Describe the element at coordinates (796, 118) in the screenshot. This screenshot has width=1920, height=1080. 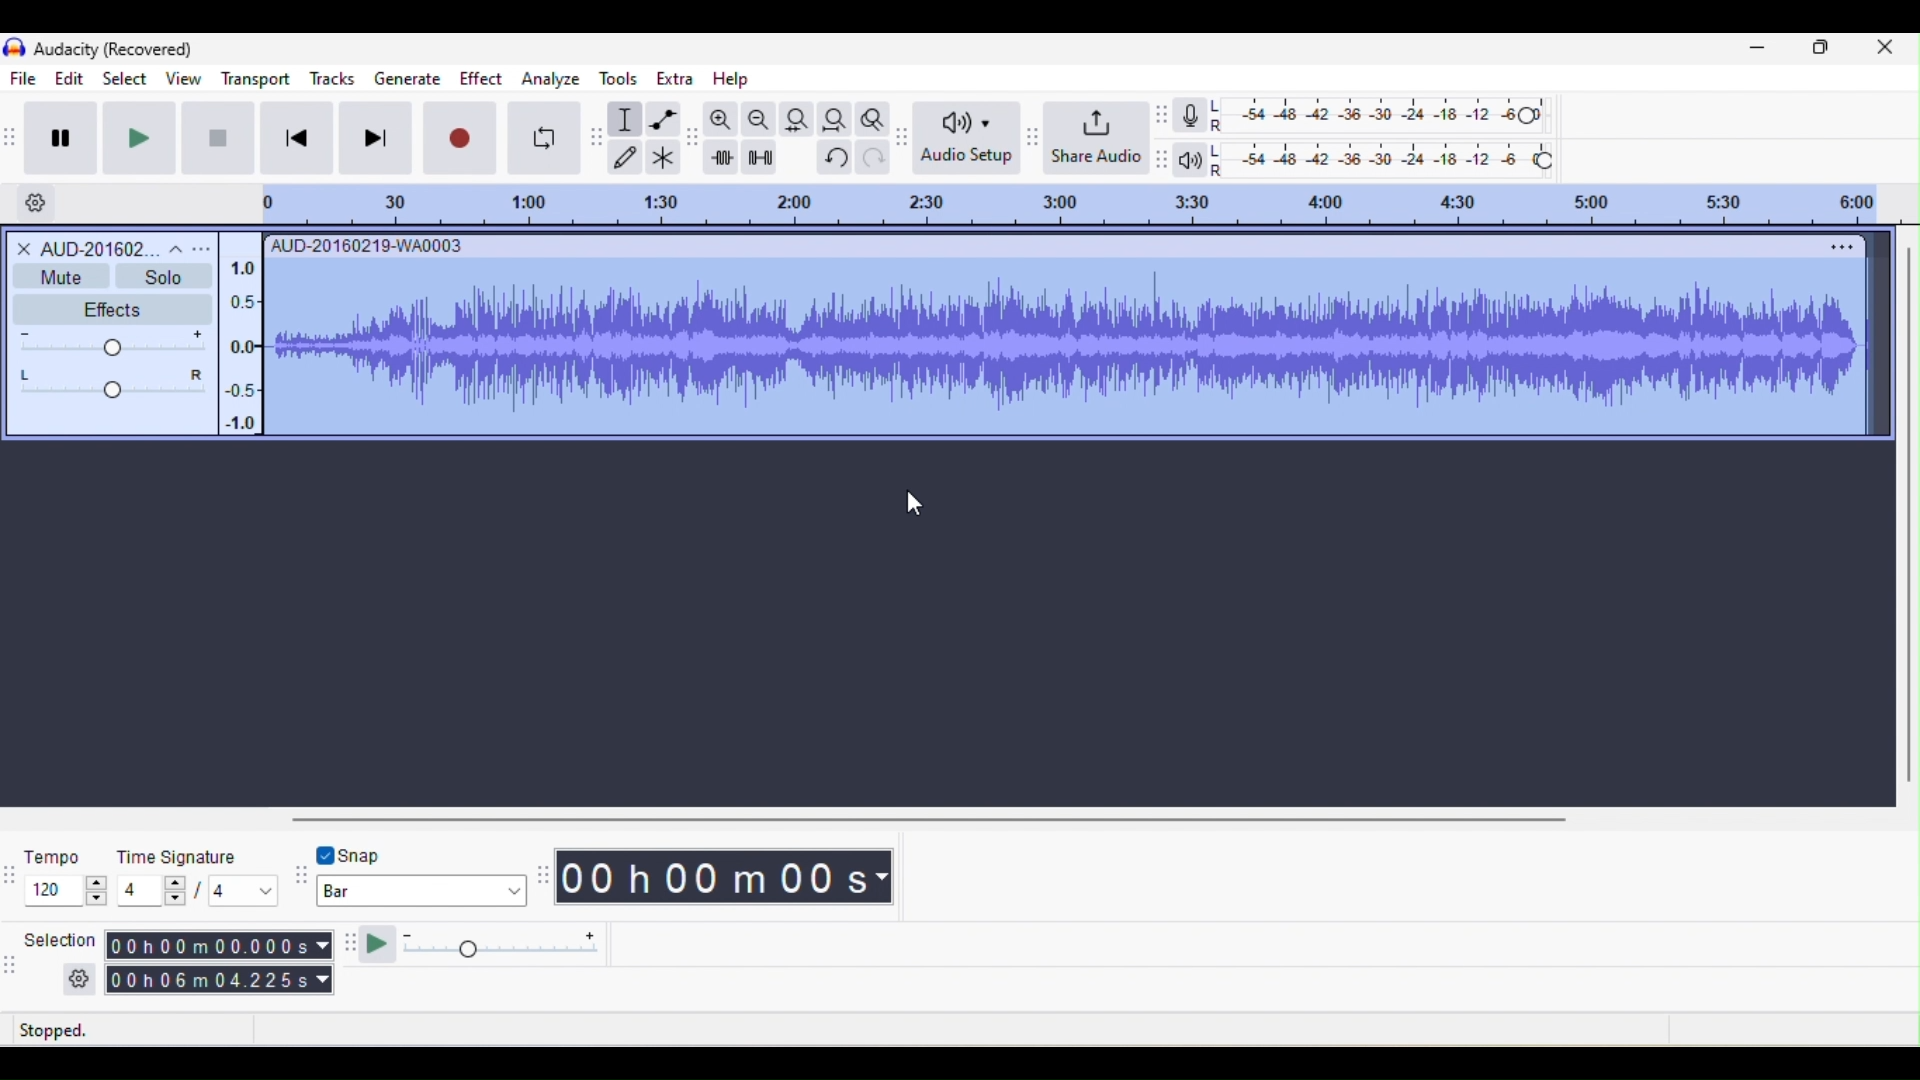
I see `fit selection to width` at that location.